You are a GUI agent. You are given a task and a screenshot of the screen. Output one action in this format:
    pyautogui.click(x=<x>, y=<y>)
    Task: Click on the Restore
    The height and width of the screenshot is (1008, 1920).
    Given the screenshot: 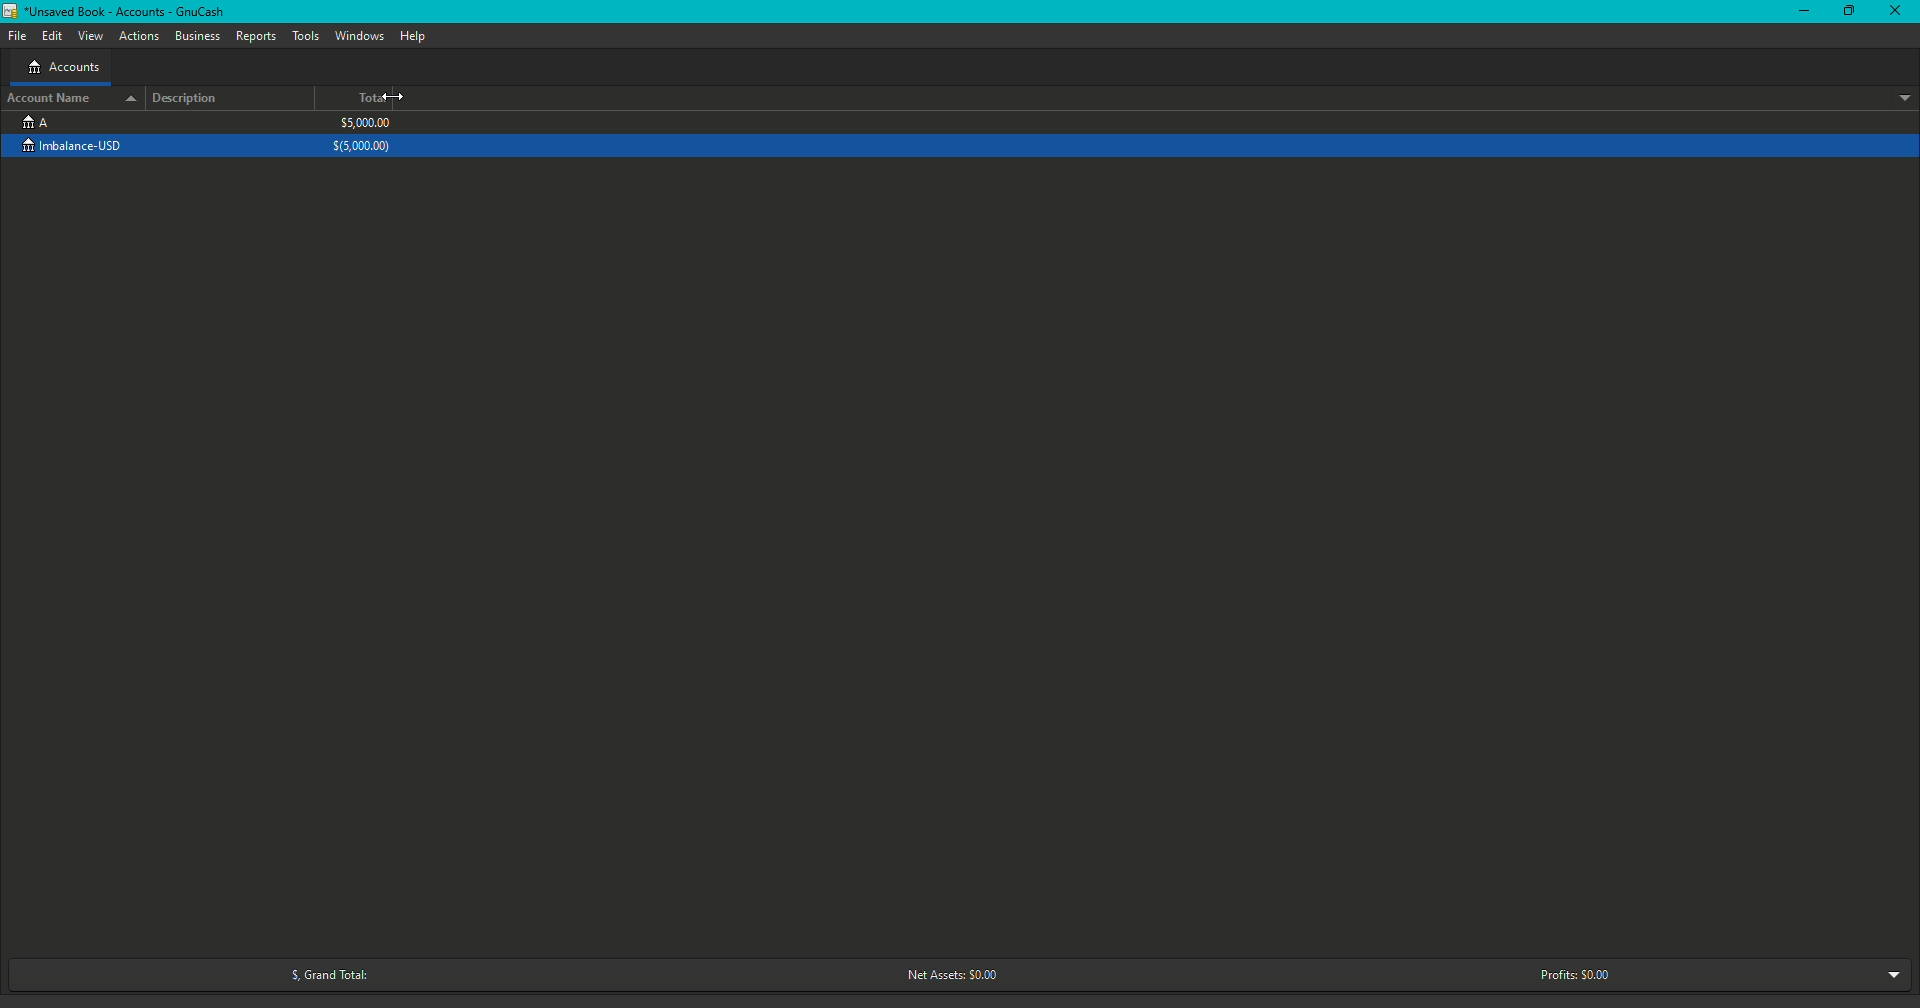 What is the action you would take?
    pyautogui.click(x=1847, y=12)
    